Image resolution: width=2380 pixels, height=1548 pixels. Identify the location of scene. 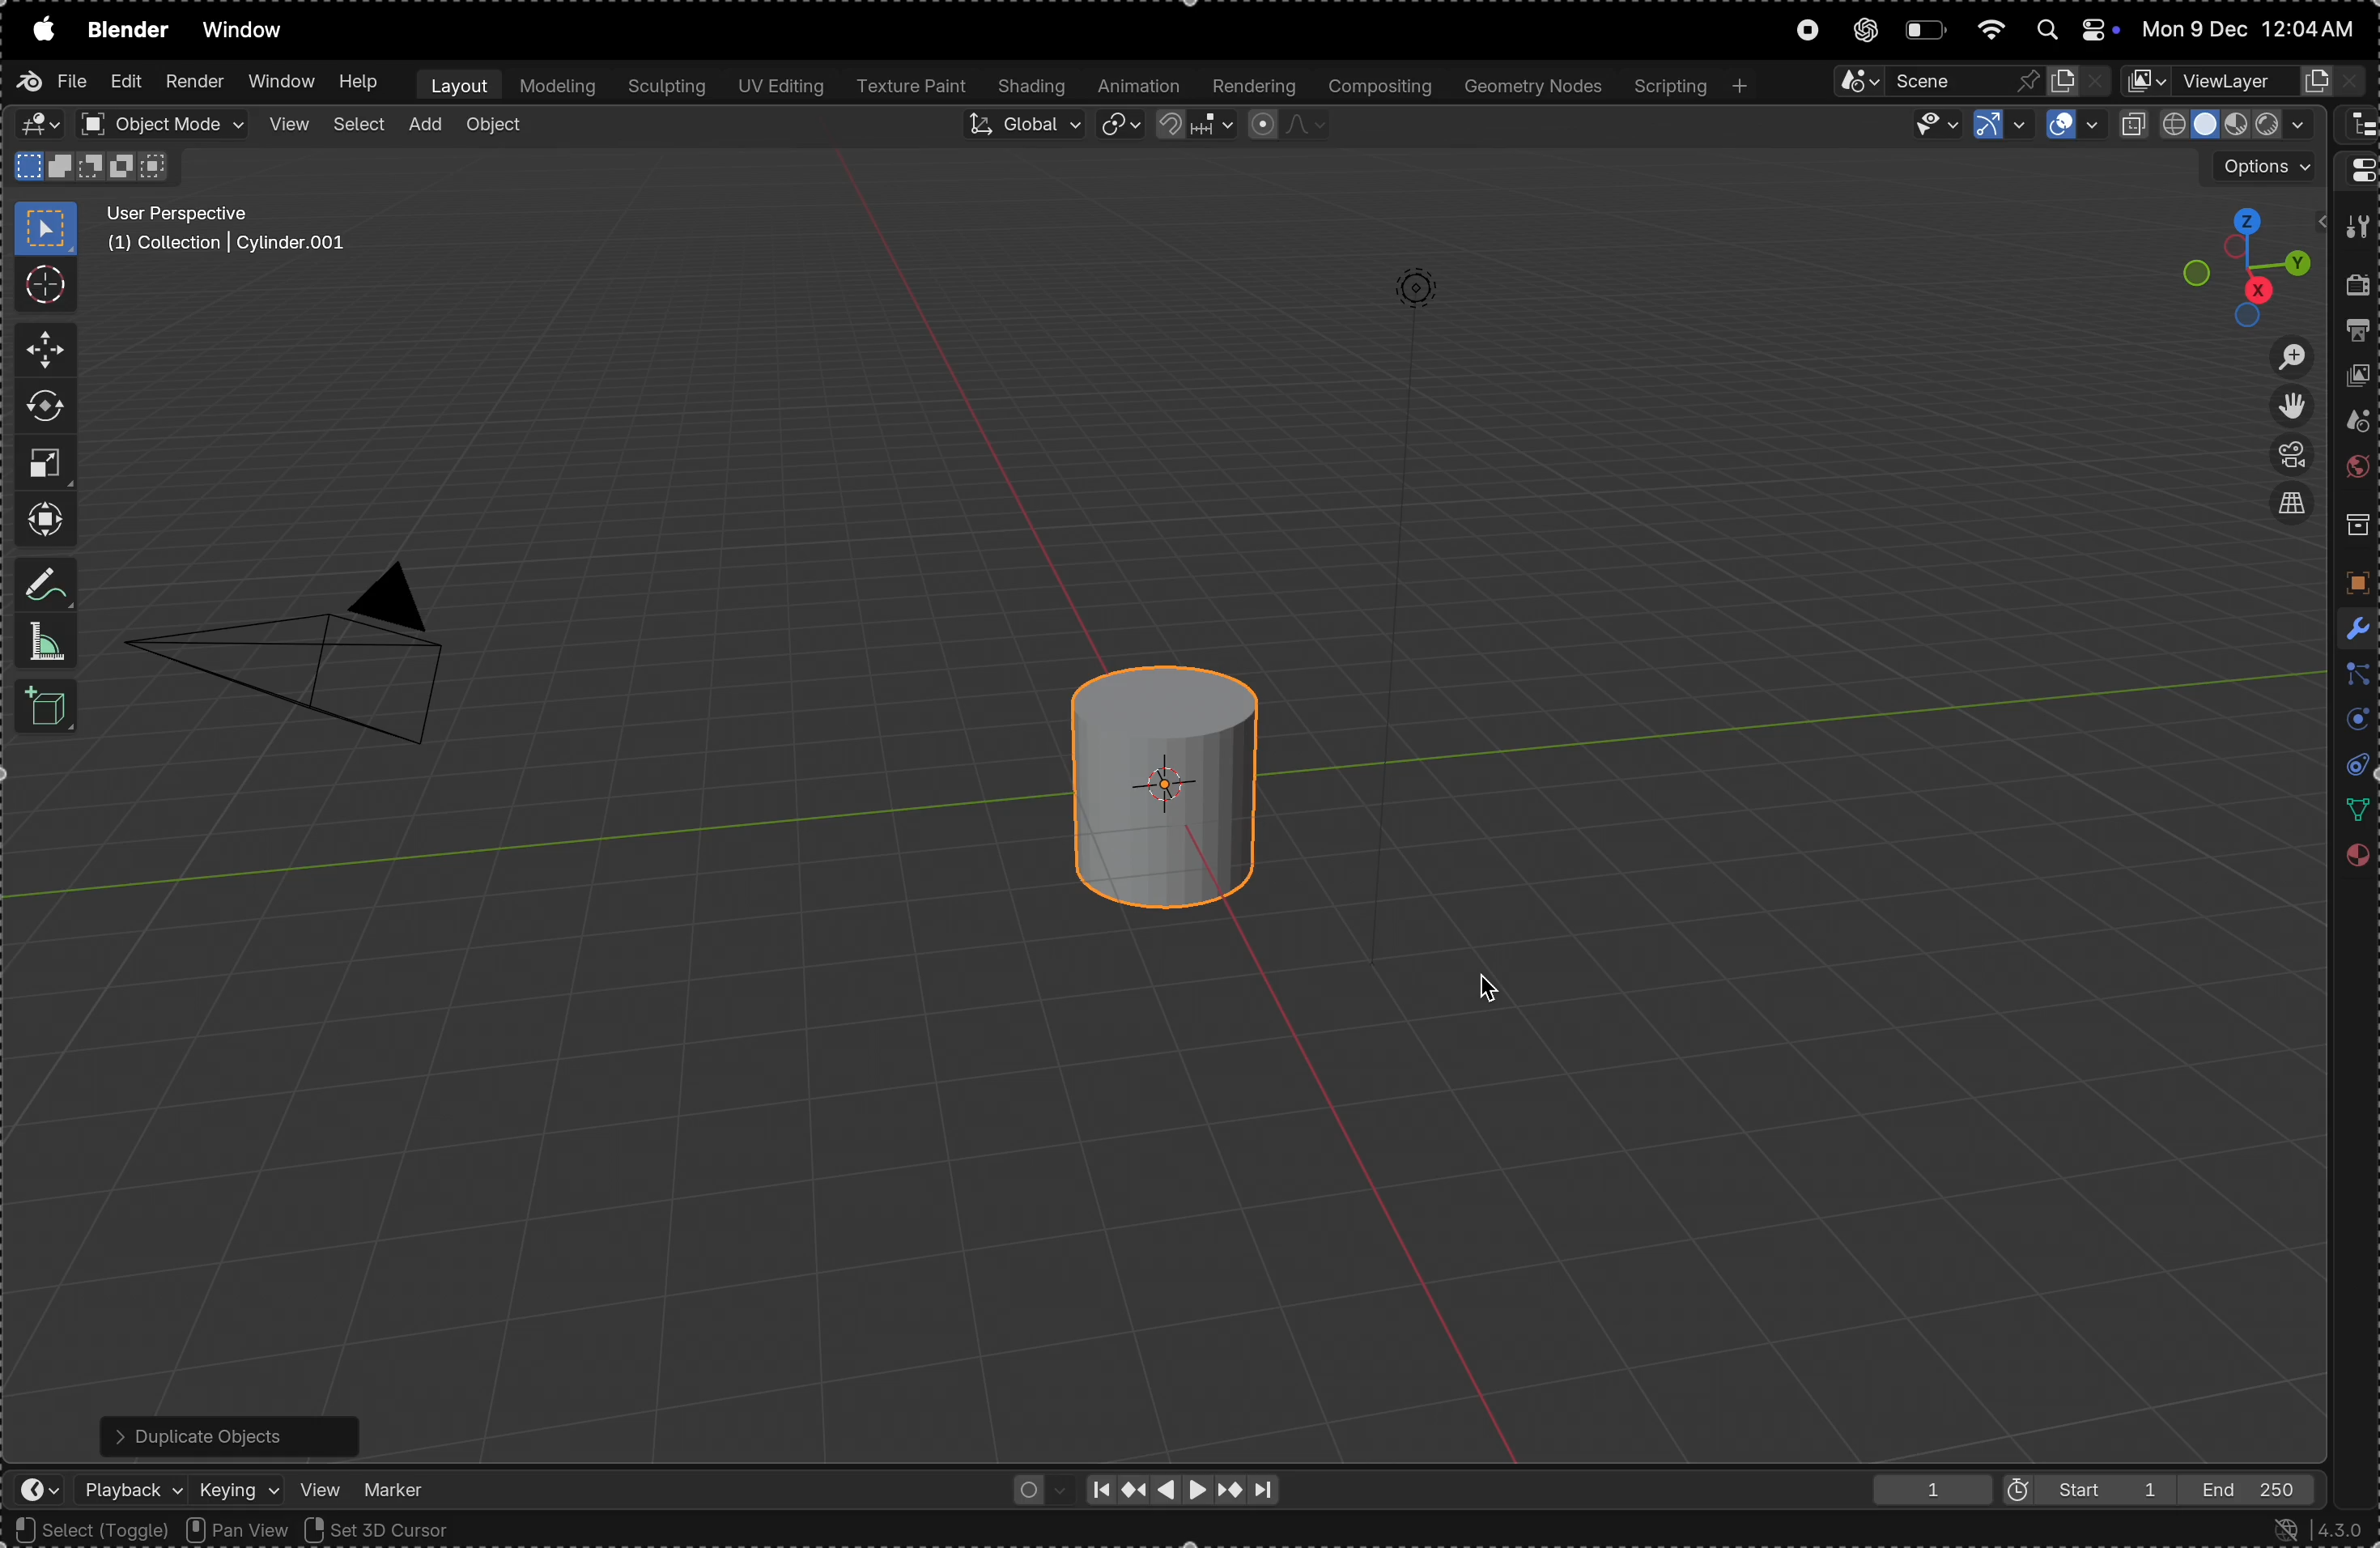
(2353, 425).